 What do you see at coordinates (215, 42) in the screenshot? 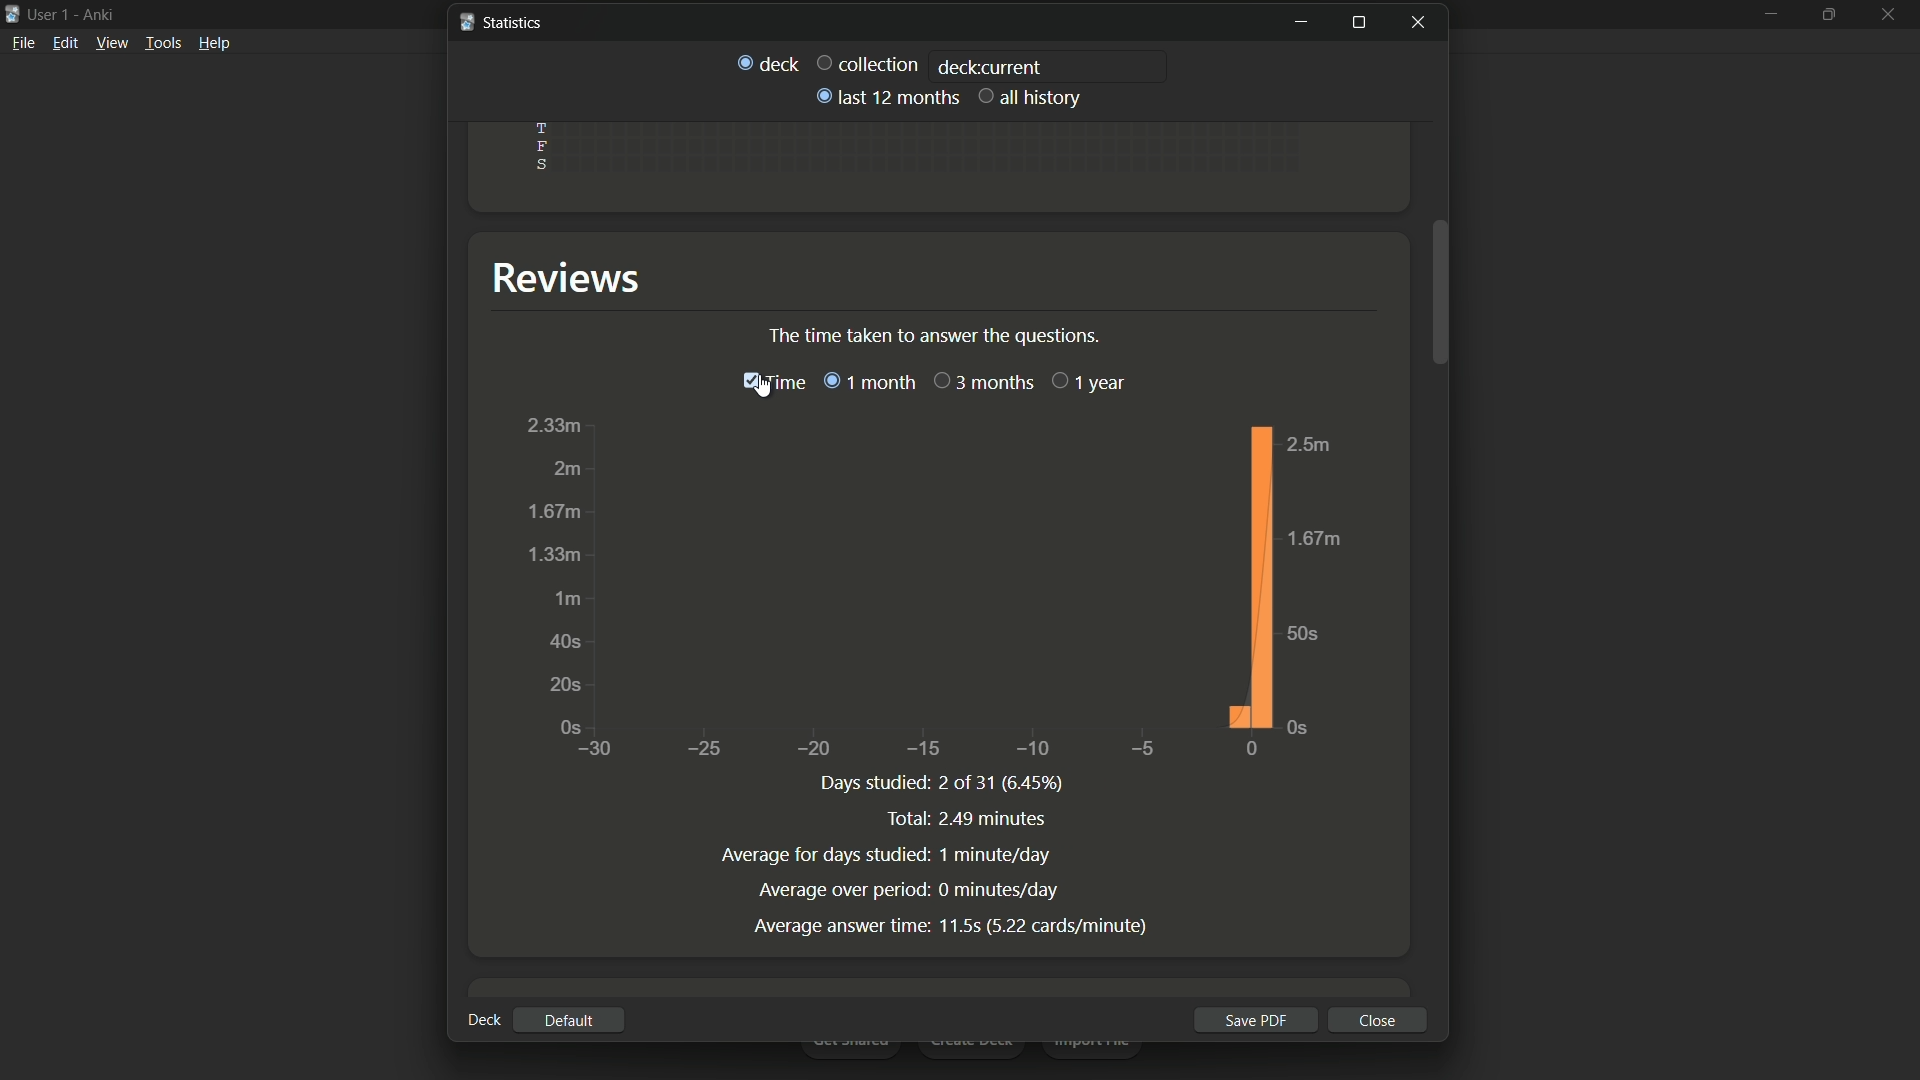
I see `help menu` at bounding box center [215, 42].